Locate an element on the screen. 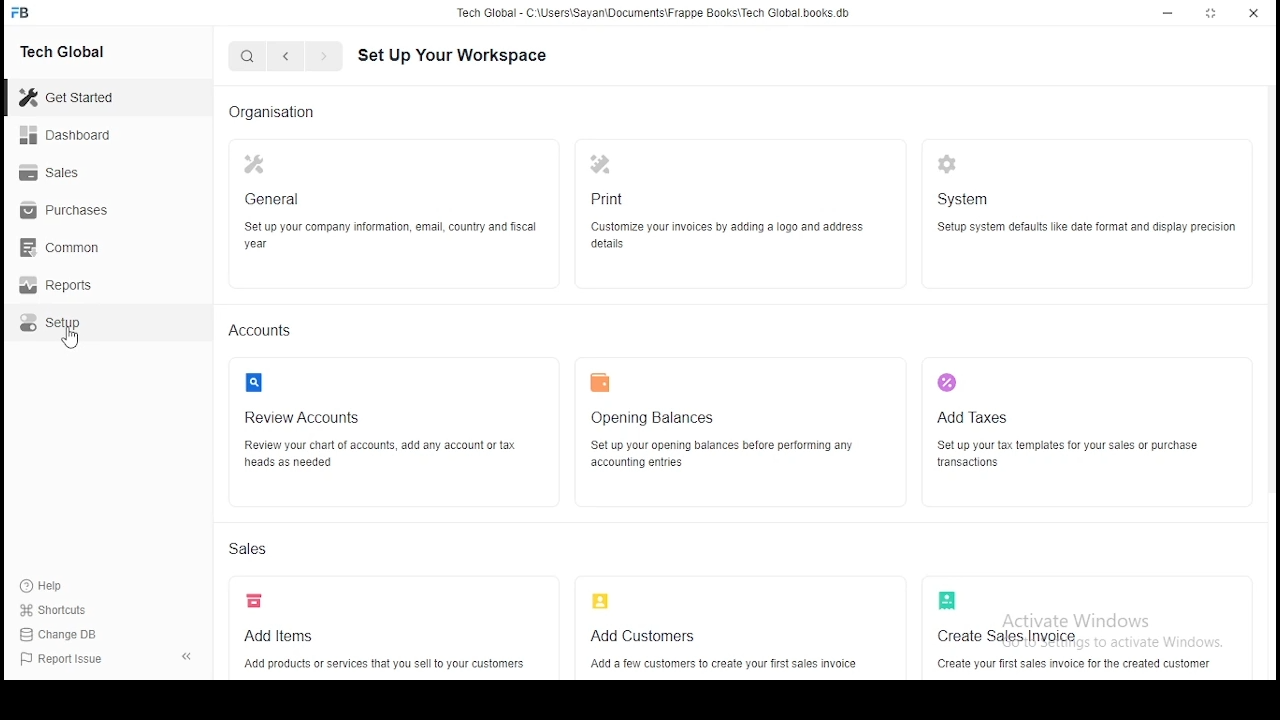  resize  is located at coordinates (1212, 14).